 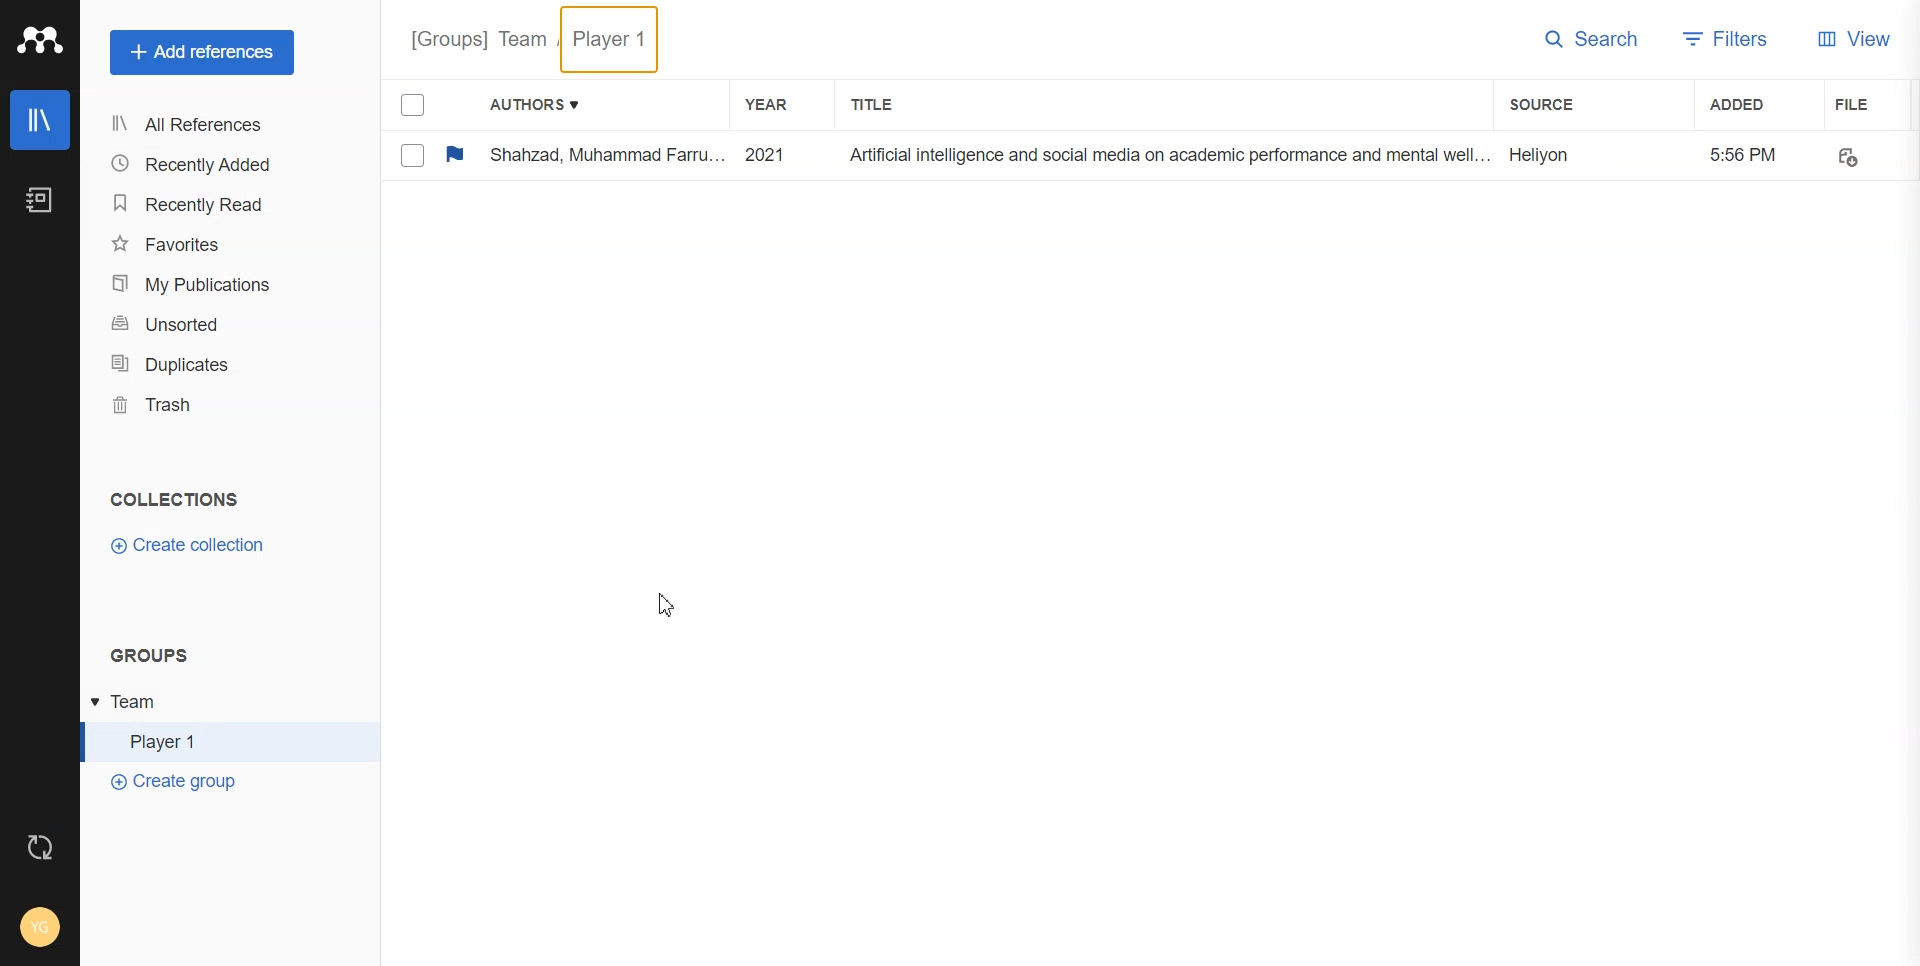 What do you see at coordinates (220, 741) in the screenshot?
I see `Player 1` at bounding box center [220, 741].